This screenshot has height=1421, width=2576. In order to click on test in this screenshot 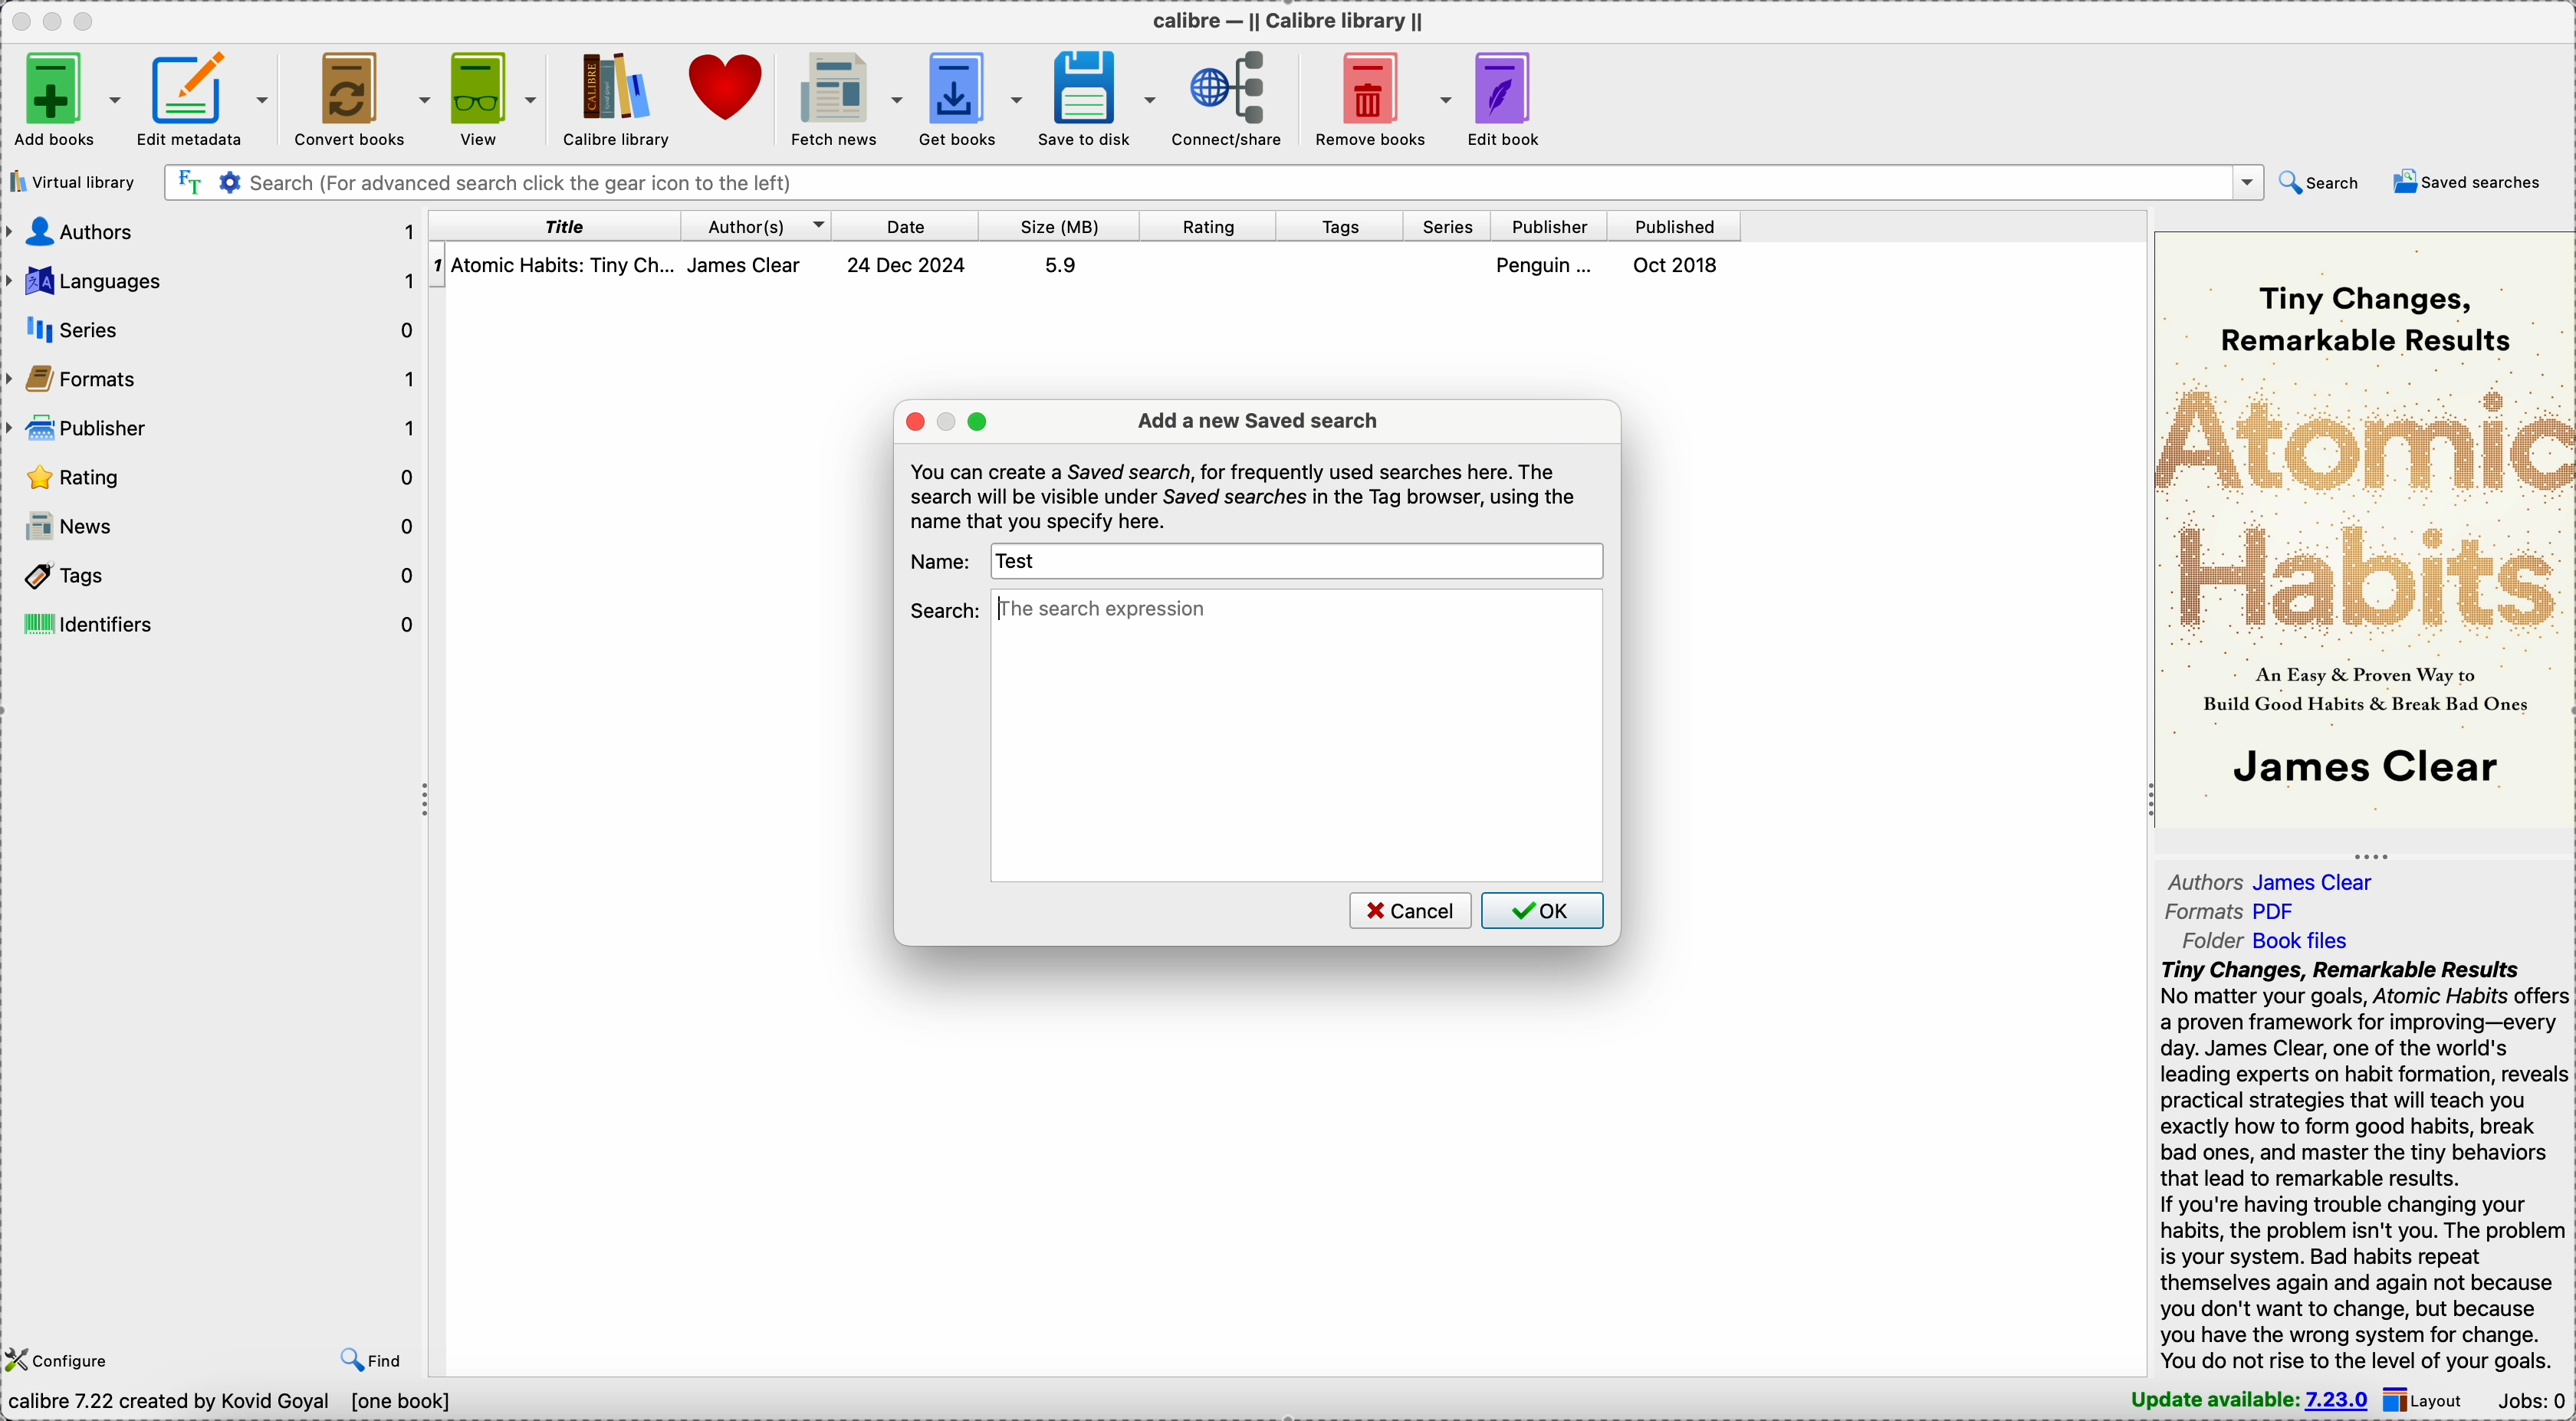, I will do `click(1021, 561)`.